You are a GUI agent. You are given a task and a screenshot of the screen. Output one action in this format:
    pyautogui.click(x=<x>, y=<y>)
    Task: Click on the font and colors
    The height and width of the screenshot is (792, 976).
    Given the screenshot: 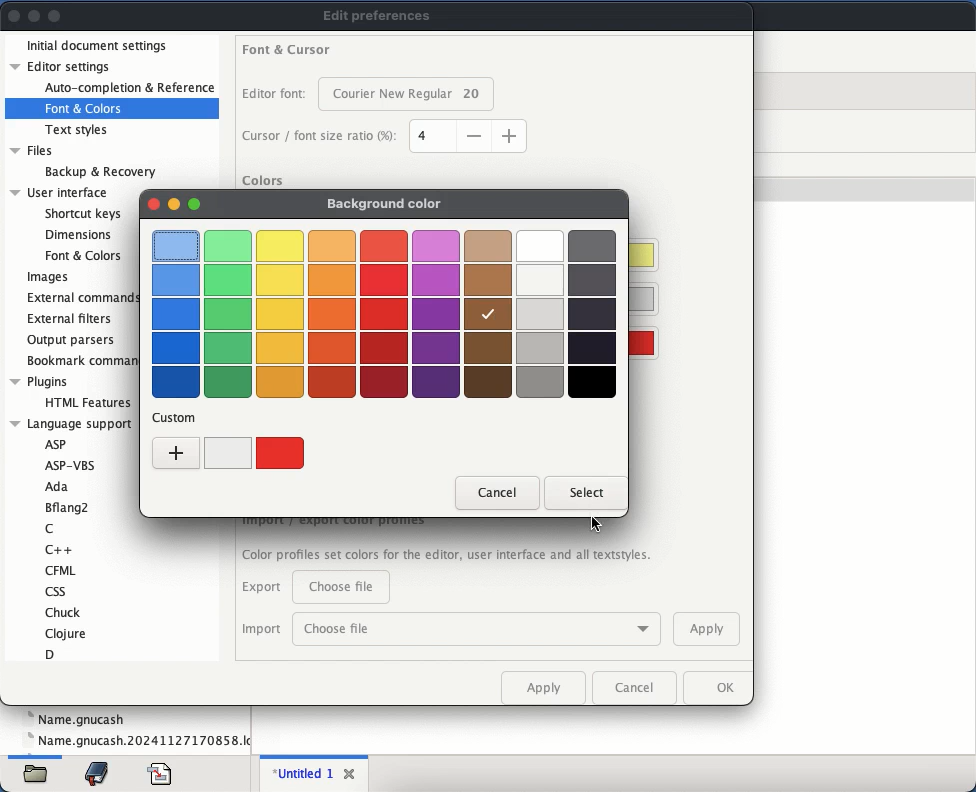 What is the action you would take?
    pyautogui.click(x=85, y=110)
    